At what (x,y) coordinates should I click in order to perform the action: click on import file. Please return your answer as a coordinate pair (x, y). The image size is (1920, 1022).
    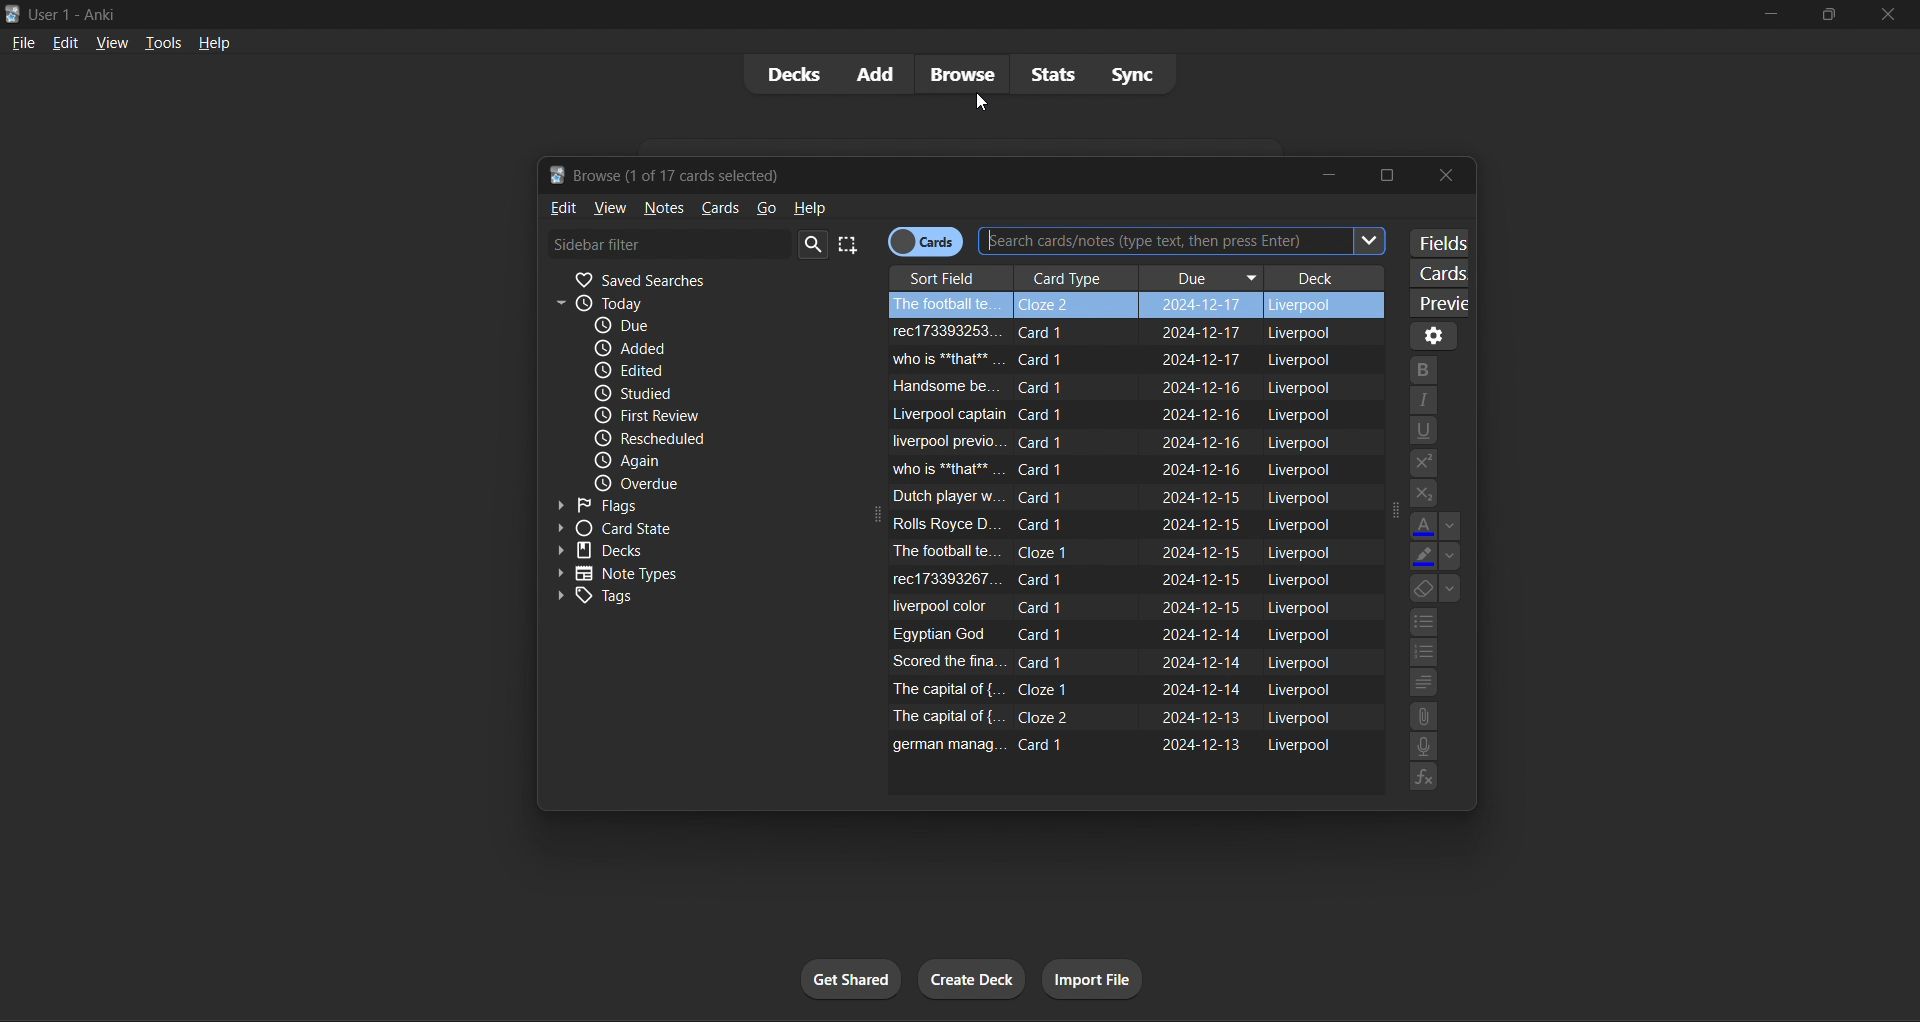
    Looking at the image, I should click on (1092, 981).